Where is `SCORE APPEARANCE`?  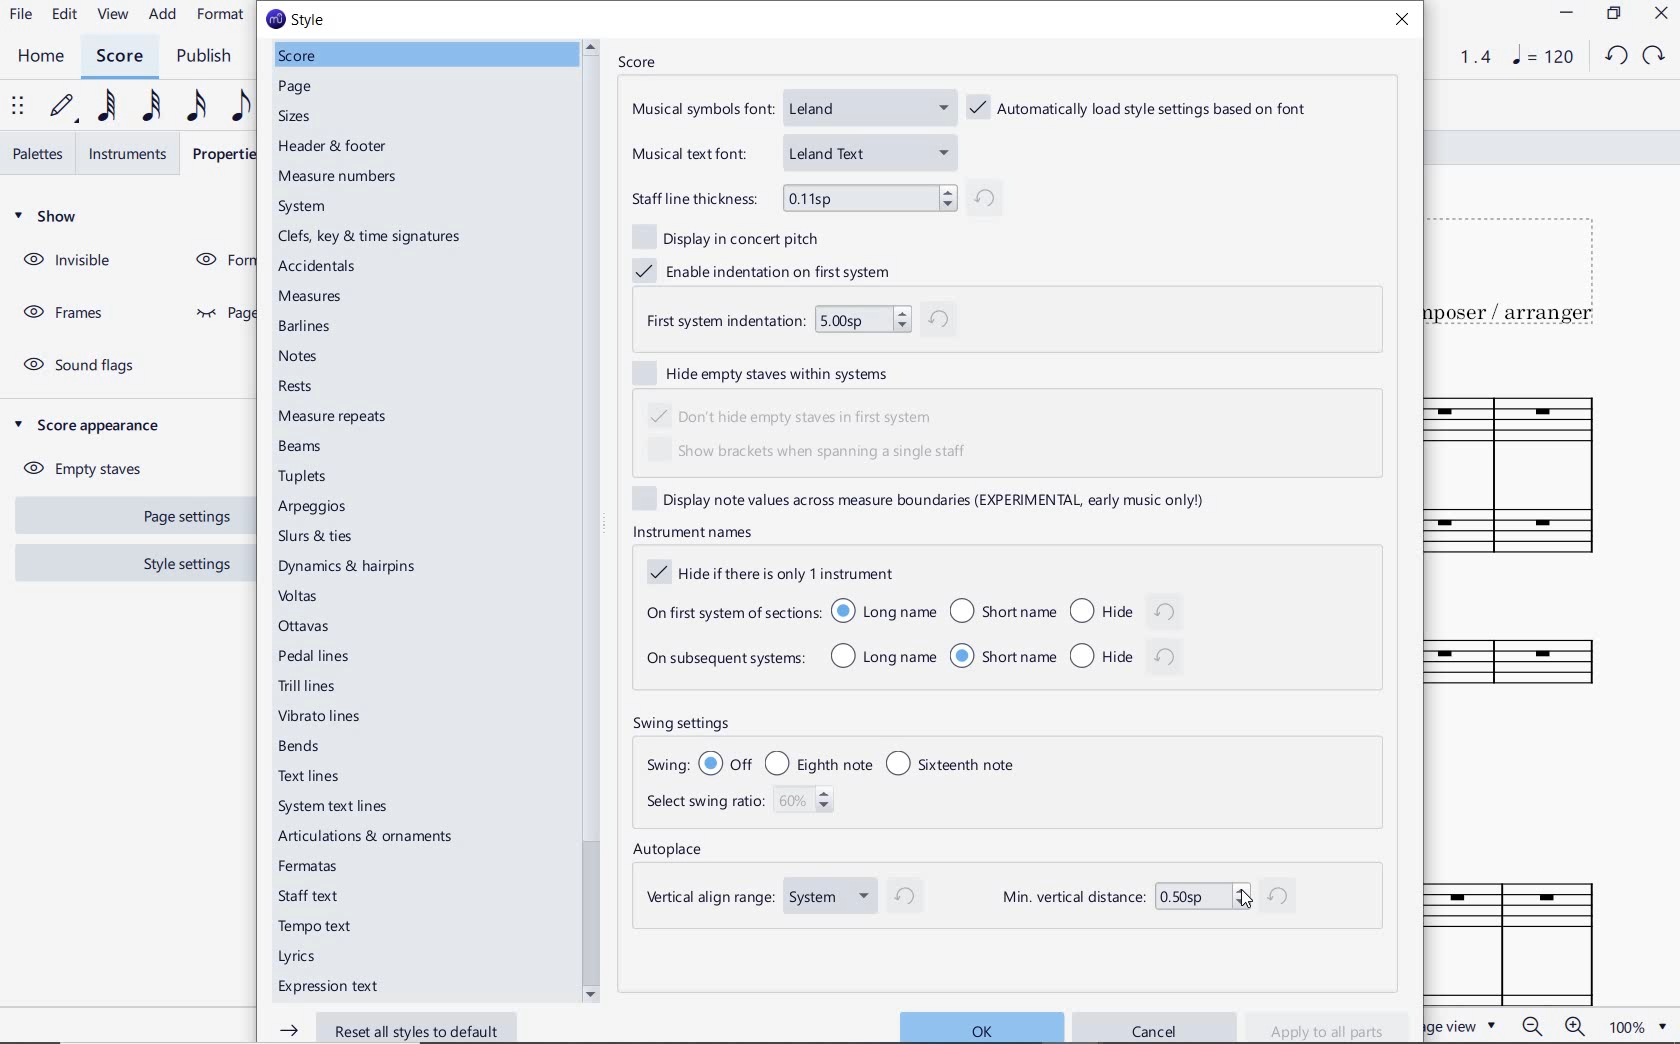 SCORE APPEARANCE is located at coordinates (94, 424).